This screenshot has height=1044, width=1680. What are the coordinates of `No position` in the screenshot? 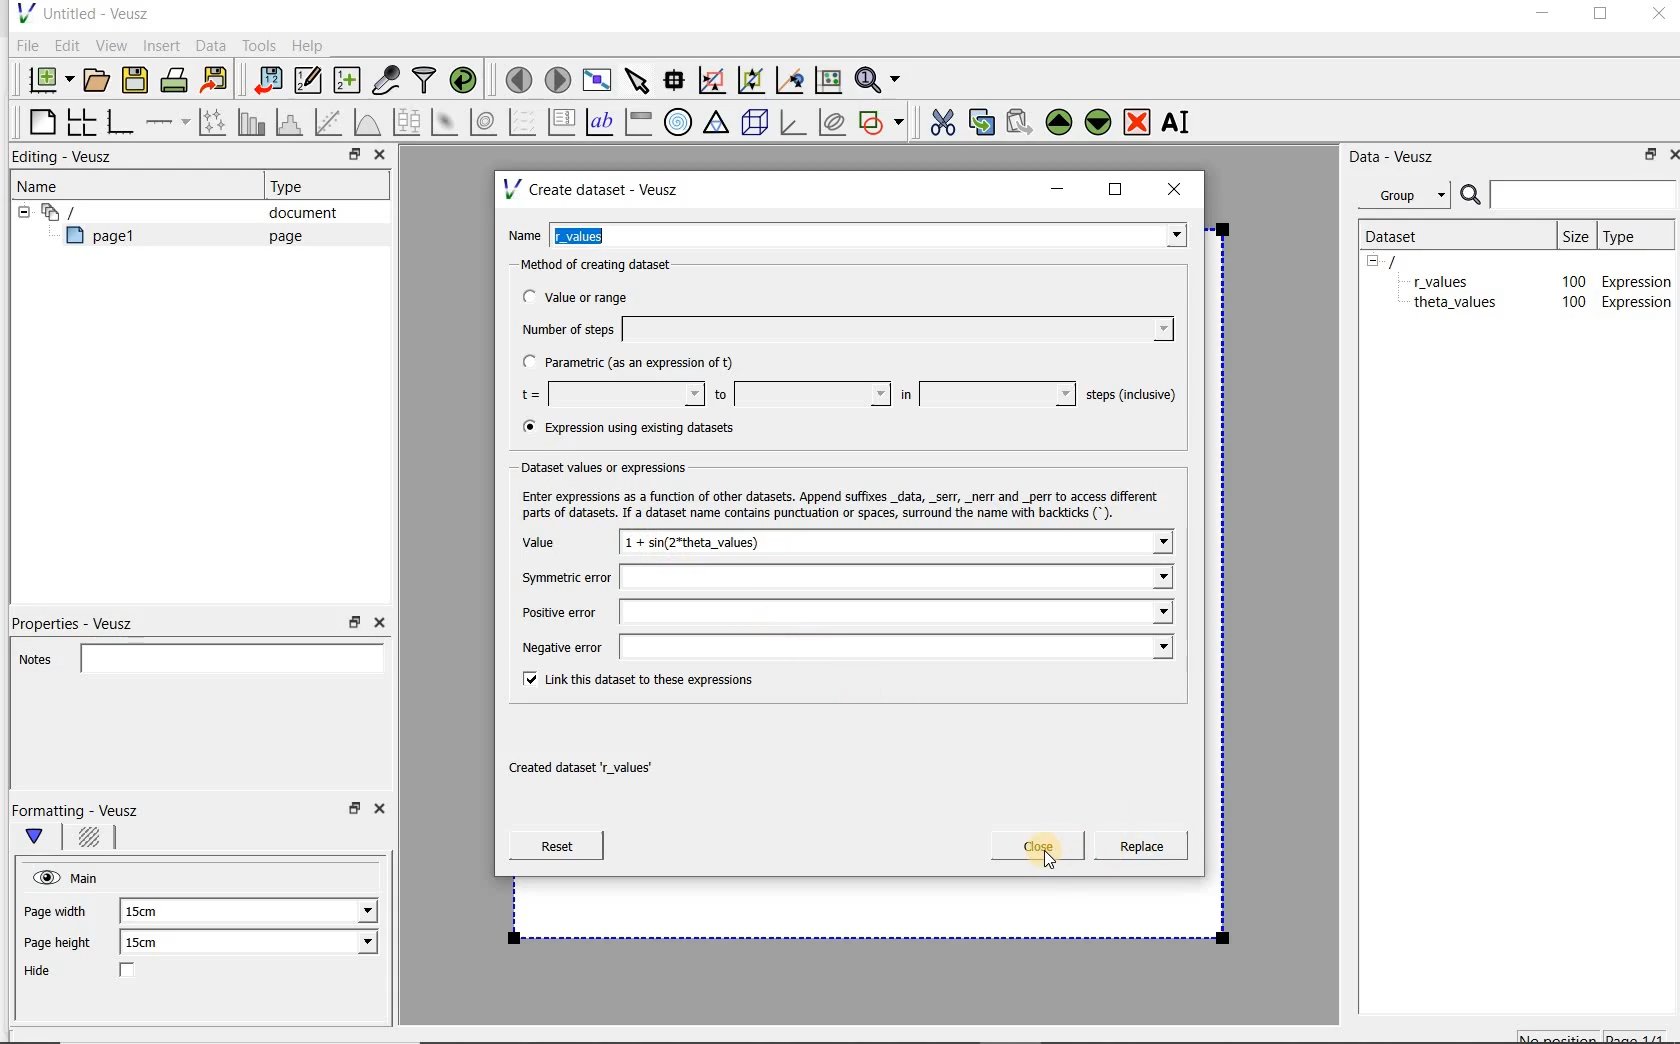 It's located at (1560, 1035).